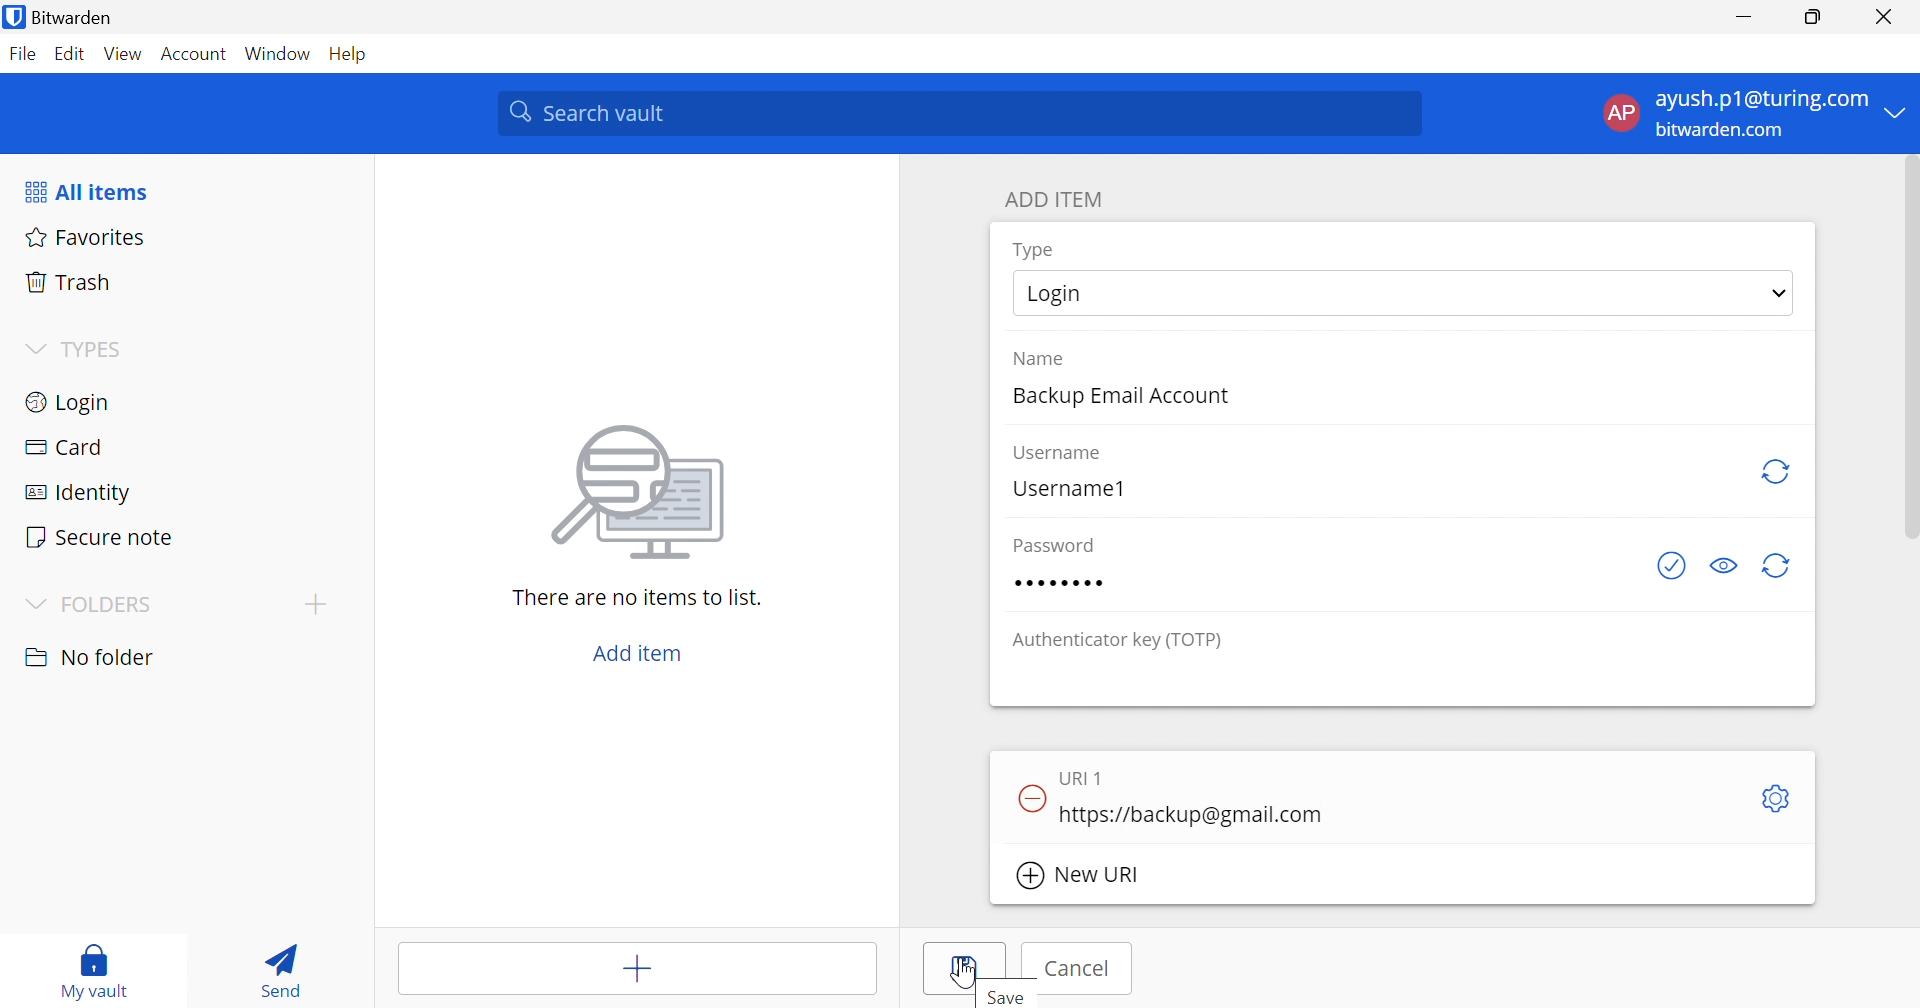 The image size is (1920, 1008). I want to click on Window, so click(277, 51).